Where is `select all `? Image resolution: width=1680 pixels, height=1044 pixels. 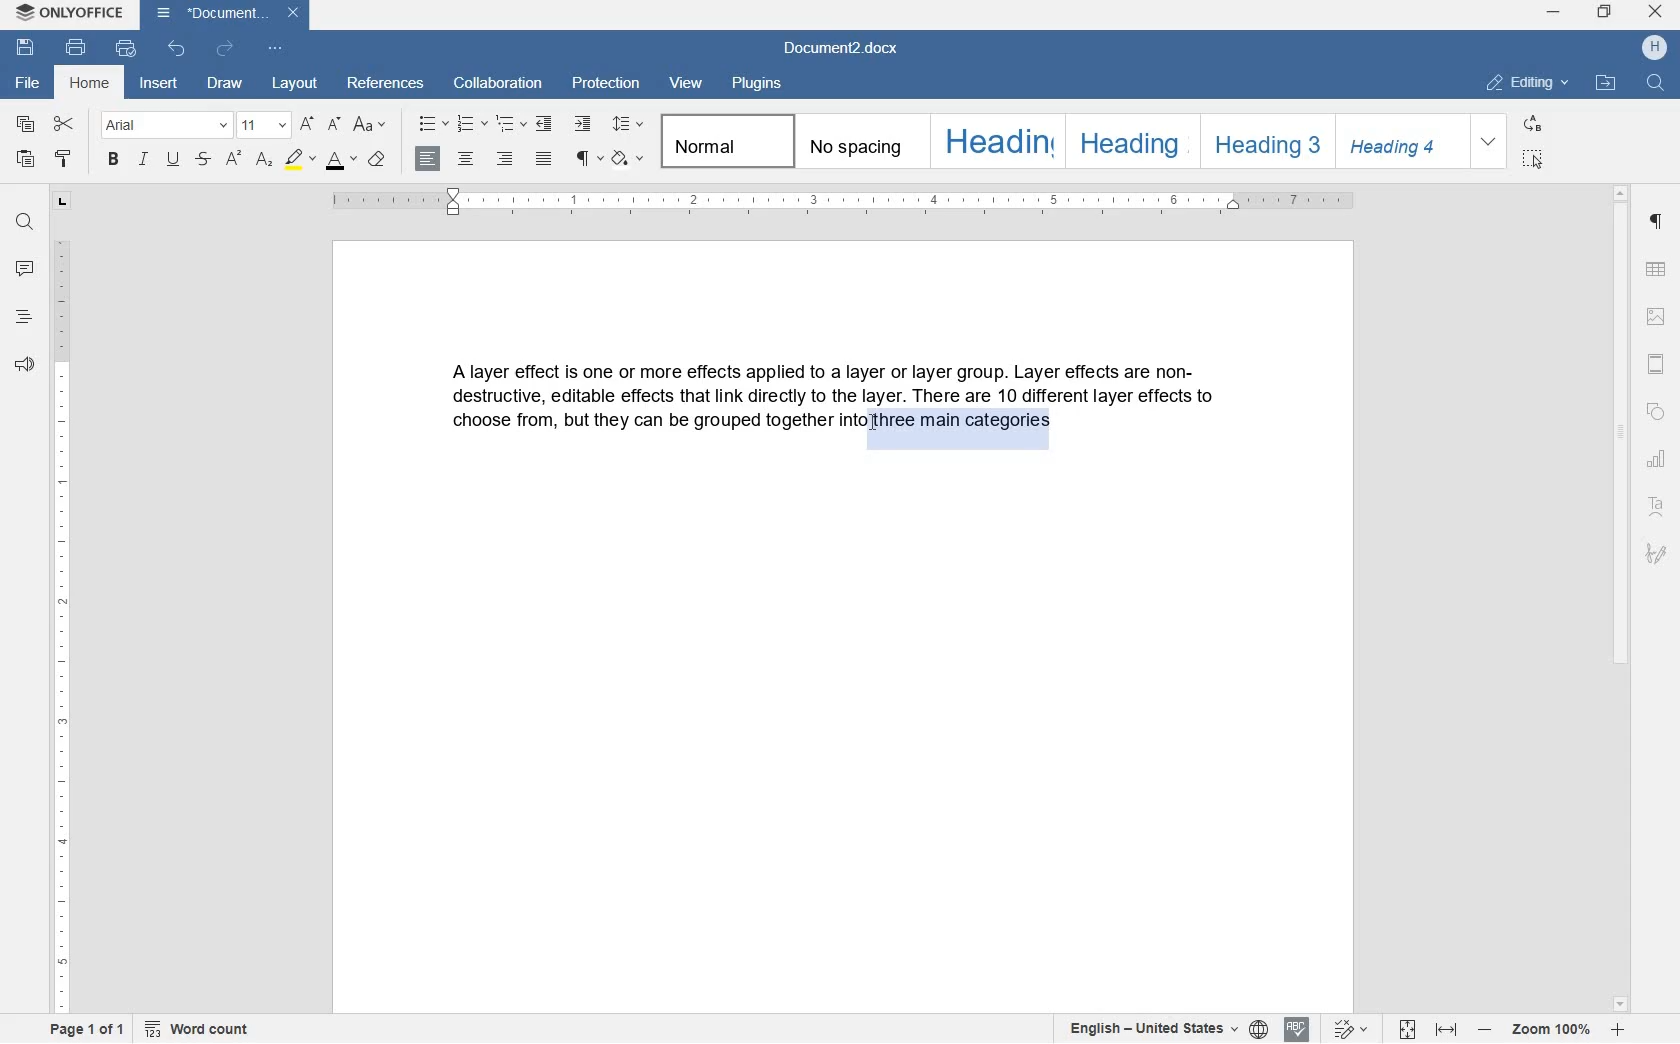 select all  is located at coordinates (1532, 158).